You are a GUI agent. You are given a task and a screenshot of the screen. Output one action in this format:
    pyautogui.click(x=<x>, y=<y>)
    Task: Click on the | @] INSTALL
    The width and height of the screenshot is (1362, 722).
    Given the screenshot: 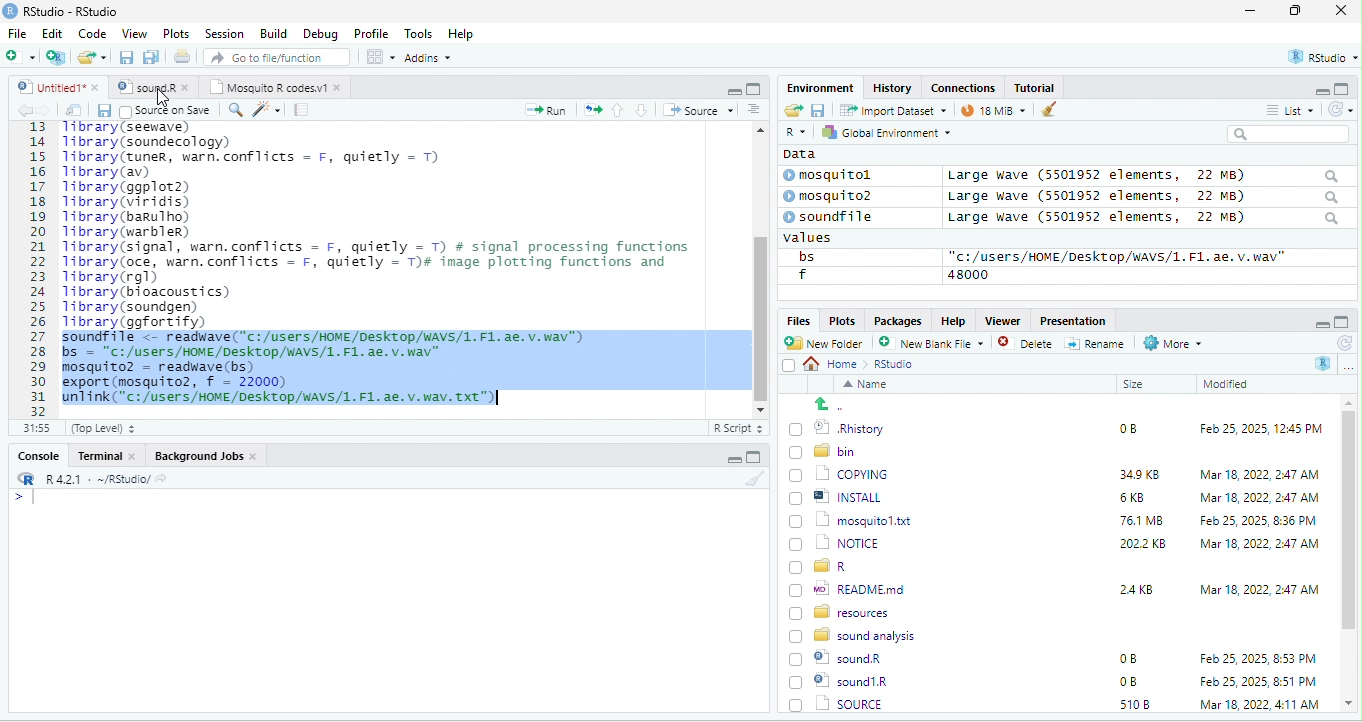 What is the action you would take?
    pyautogui.click(x=839, y=496)
    